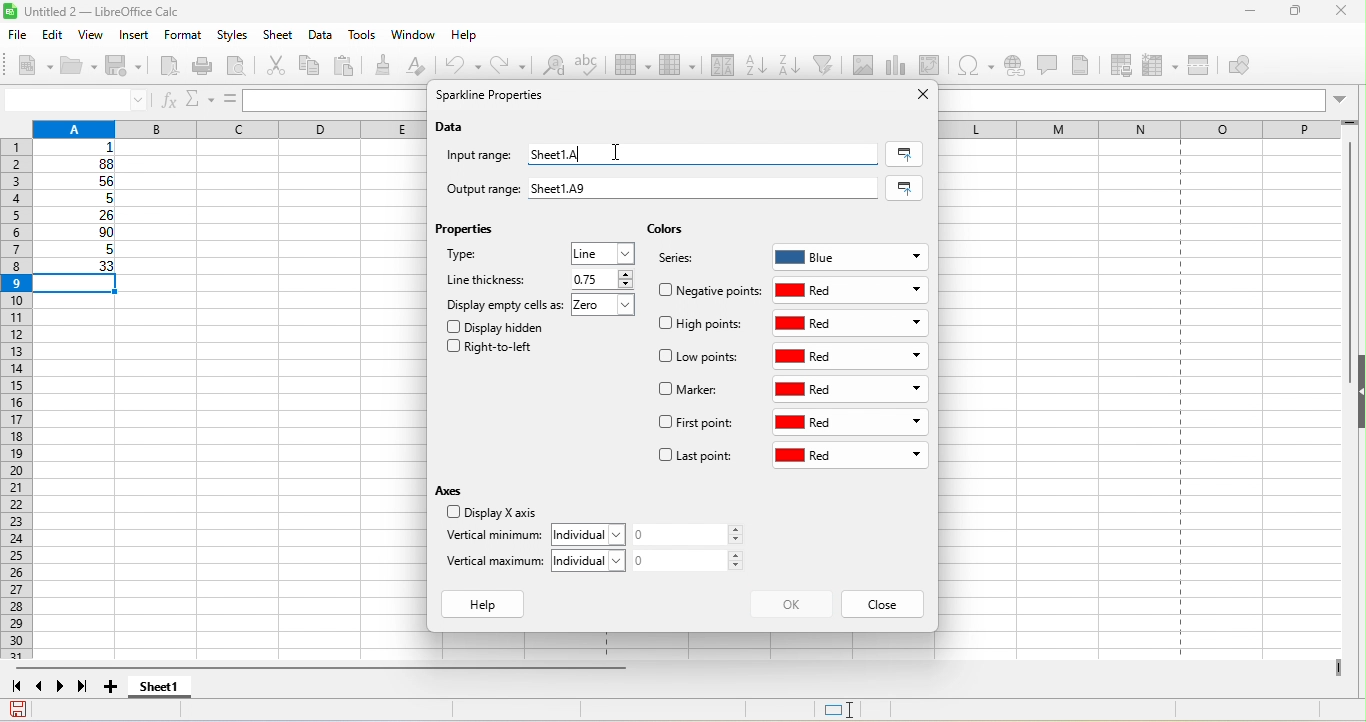 The height and width of the screenshot is (722, 1366). I want to click on clear direct formatting, so click(424, 68).